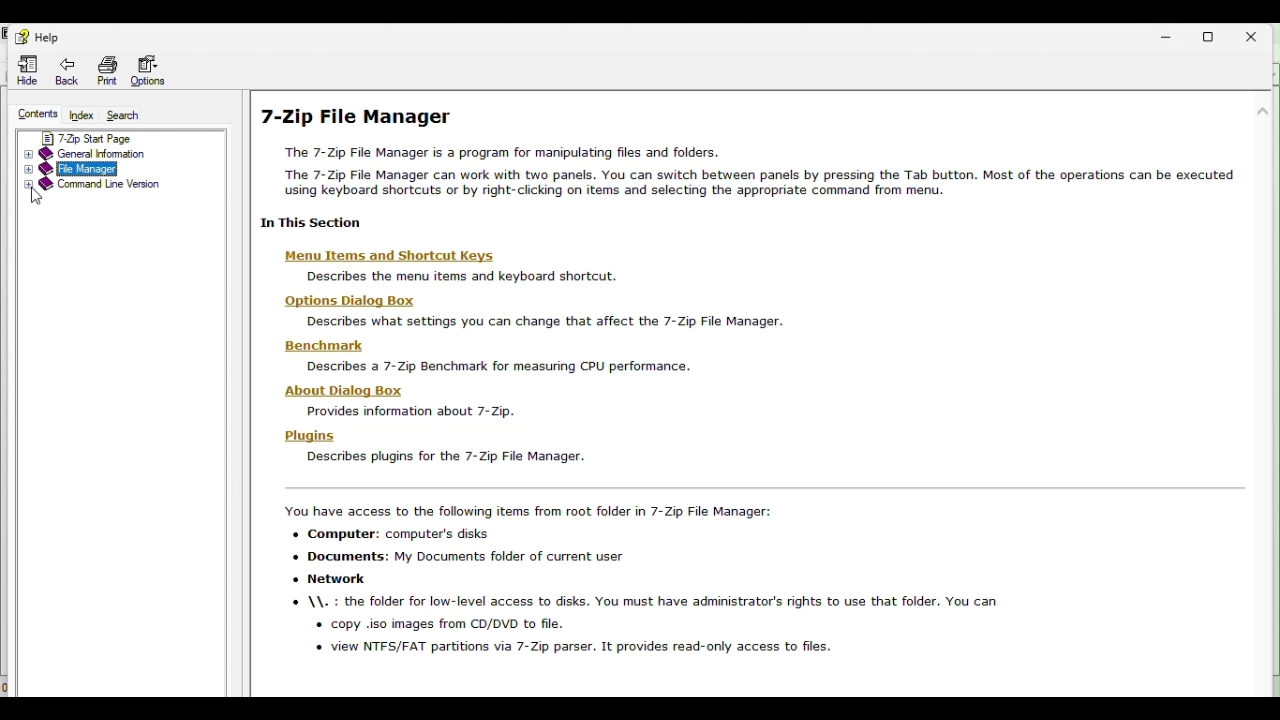  What do you see at coordinates (151, 68) in the screenshot?
I see `Options` at bounding box center [151, 68].